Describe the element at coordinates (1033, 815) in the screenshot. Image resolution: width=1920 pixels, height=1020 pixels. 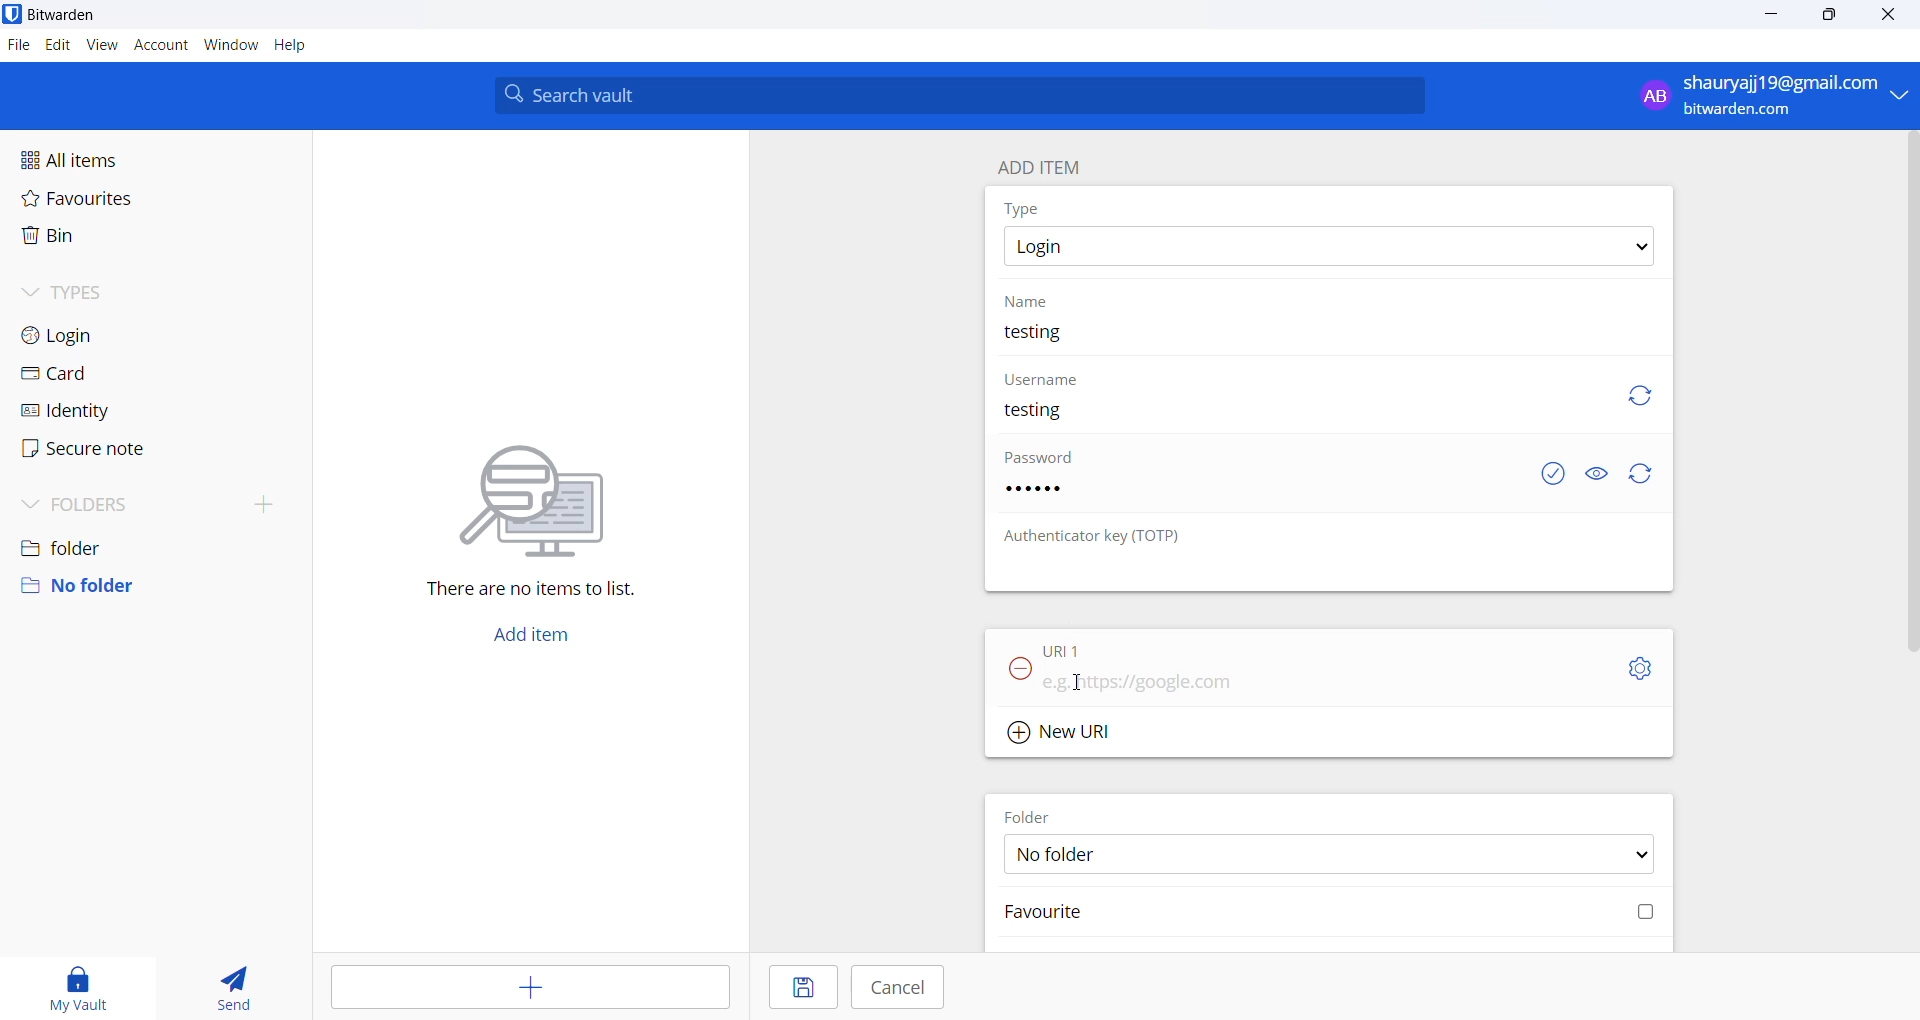
I see `FOLDER` at that location.